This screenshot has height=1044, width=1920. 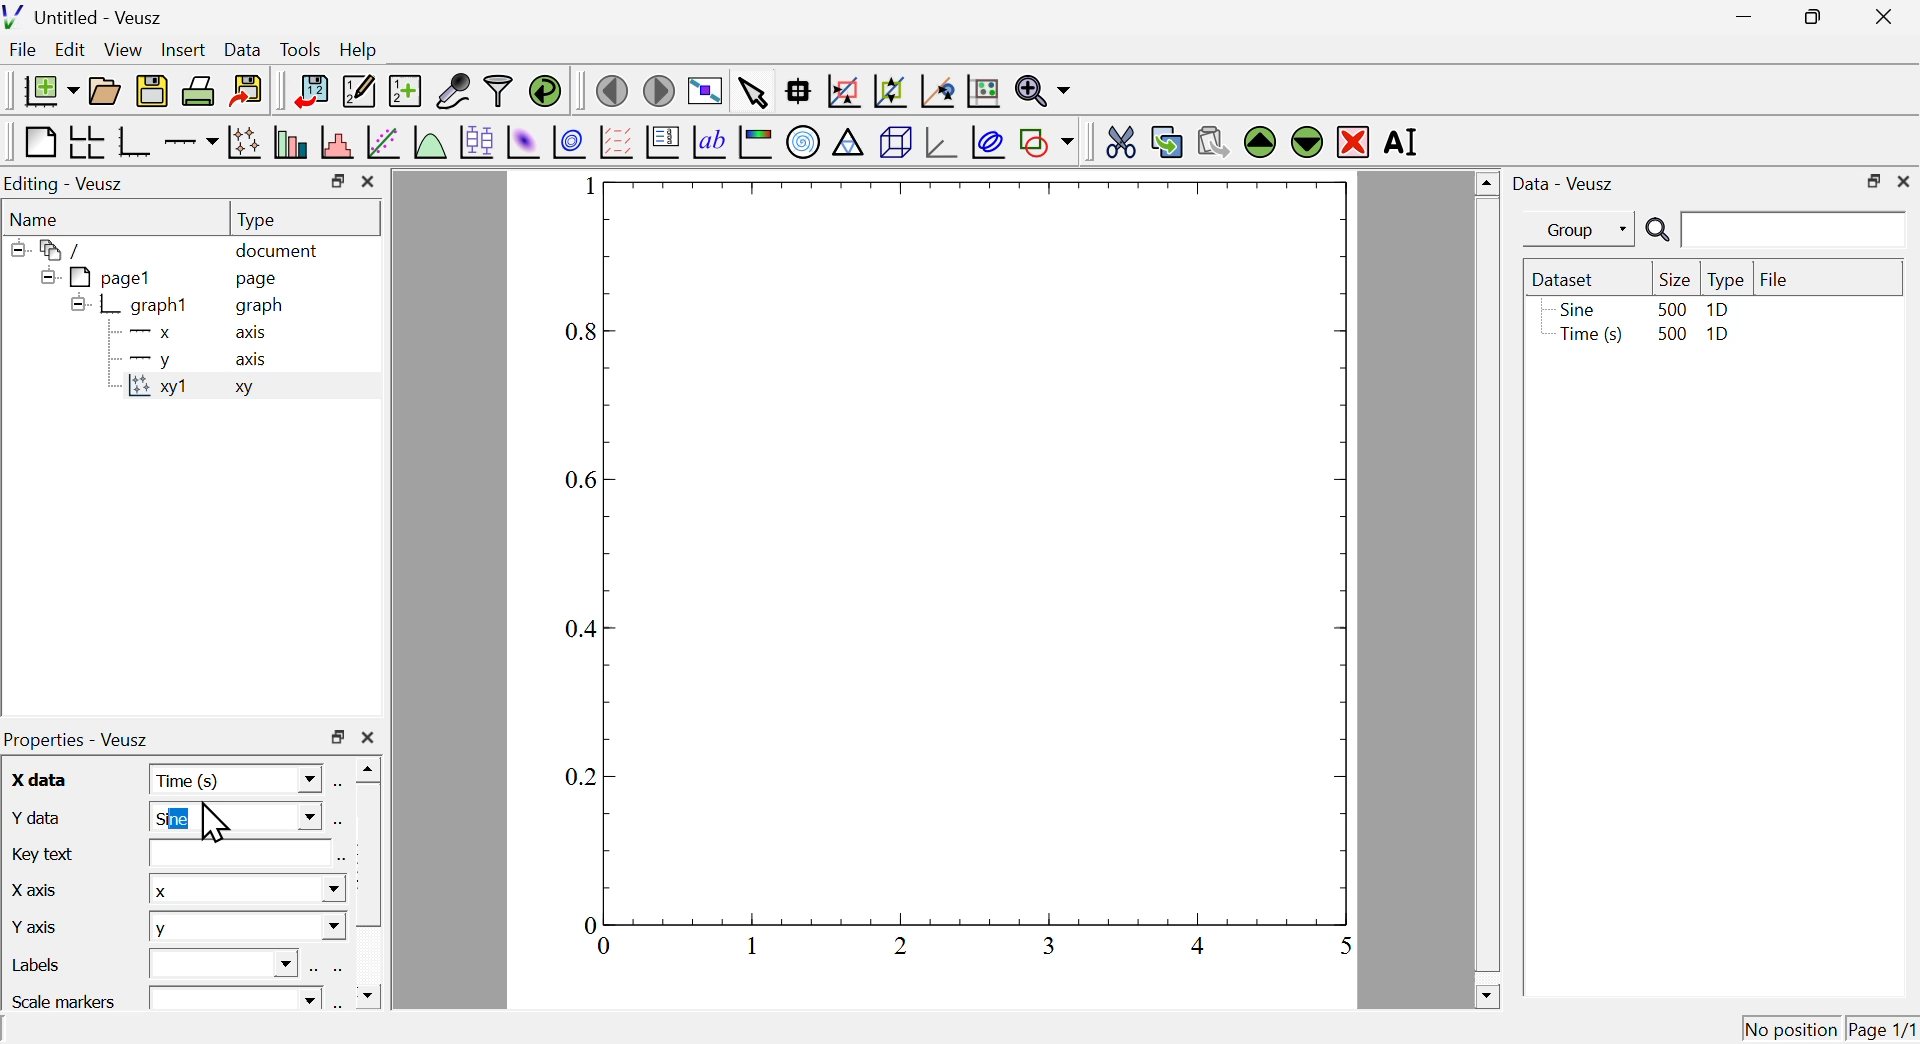 I want to click on copy the selected widget, so click(x=1167, y=140).